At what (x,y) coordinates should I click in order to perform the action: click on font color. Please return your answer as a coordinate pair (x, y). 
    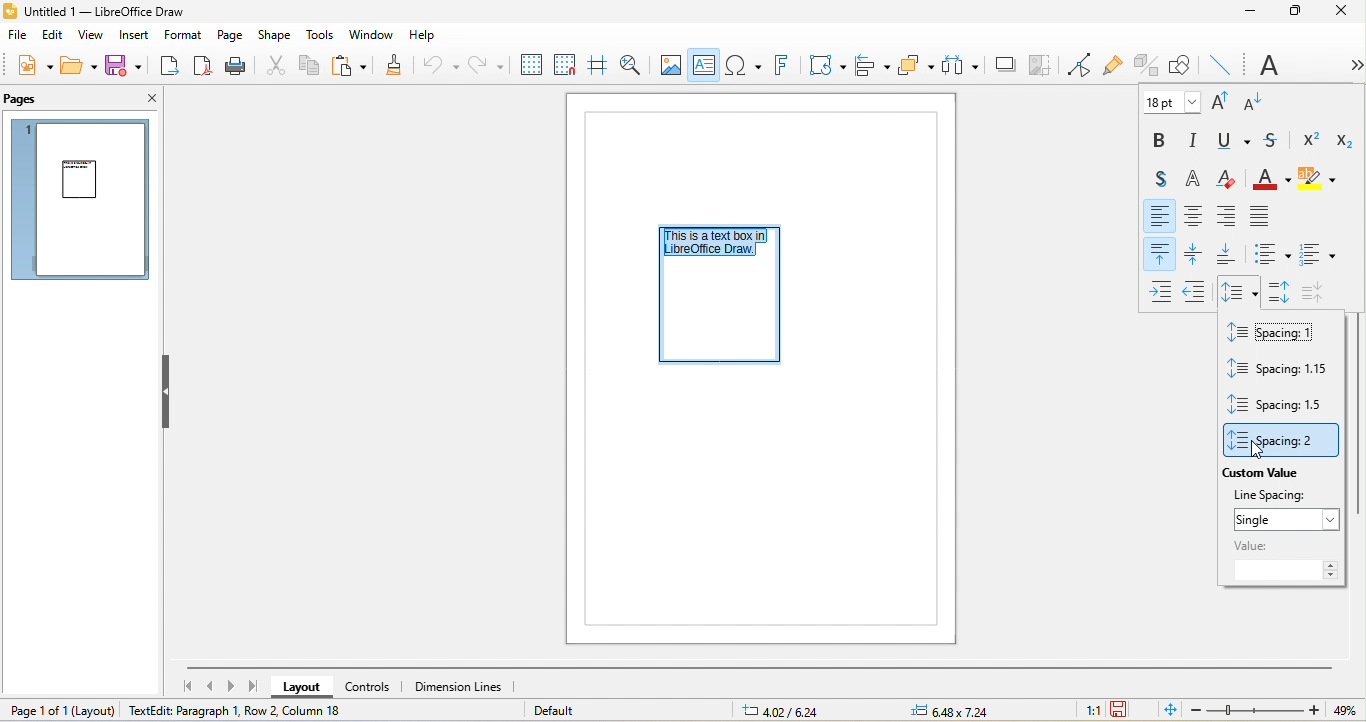
    Looking at the image, I should click on (1273, 179).